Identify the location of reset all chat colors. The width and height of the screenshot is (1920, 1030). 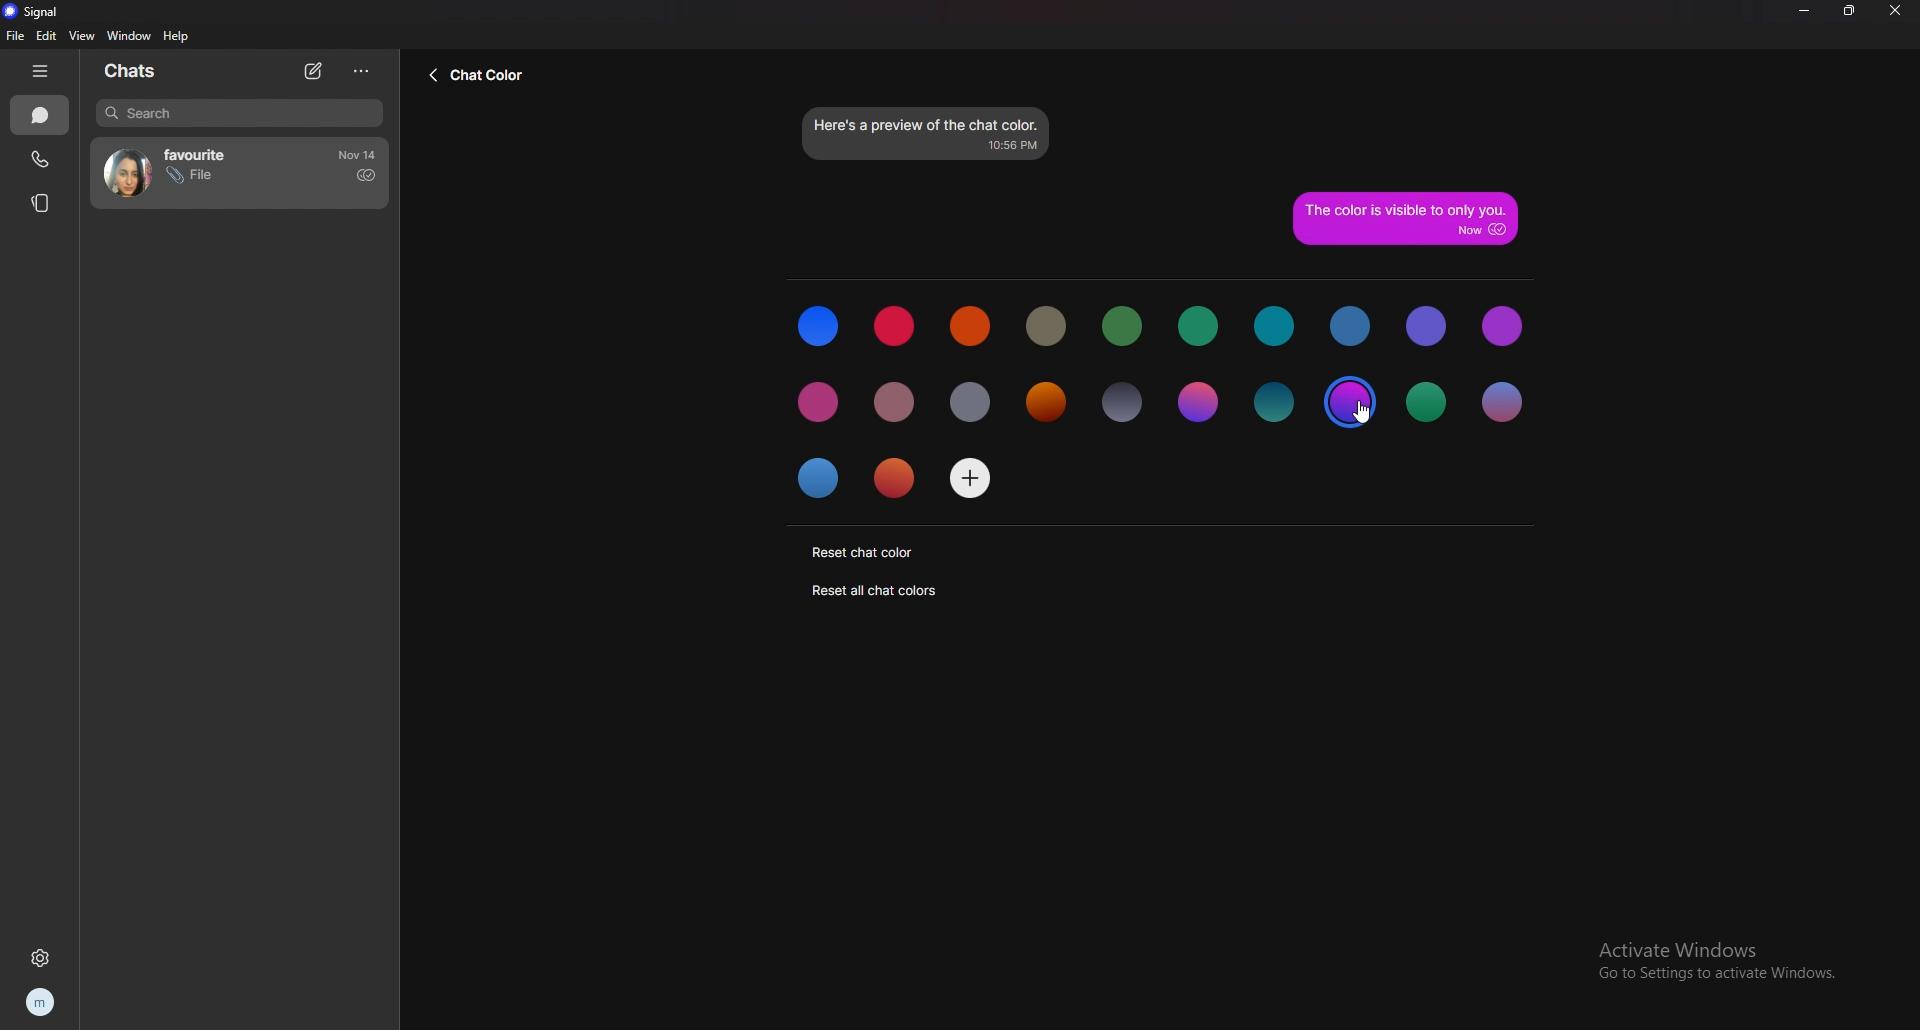
(877, 590).